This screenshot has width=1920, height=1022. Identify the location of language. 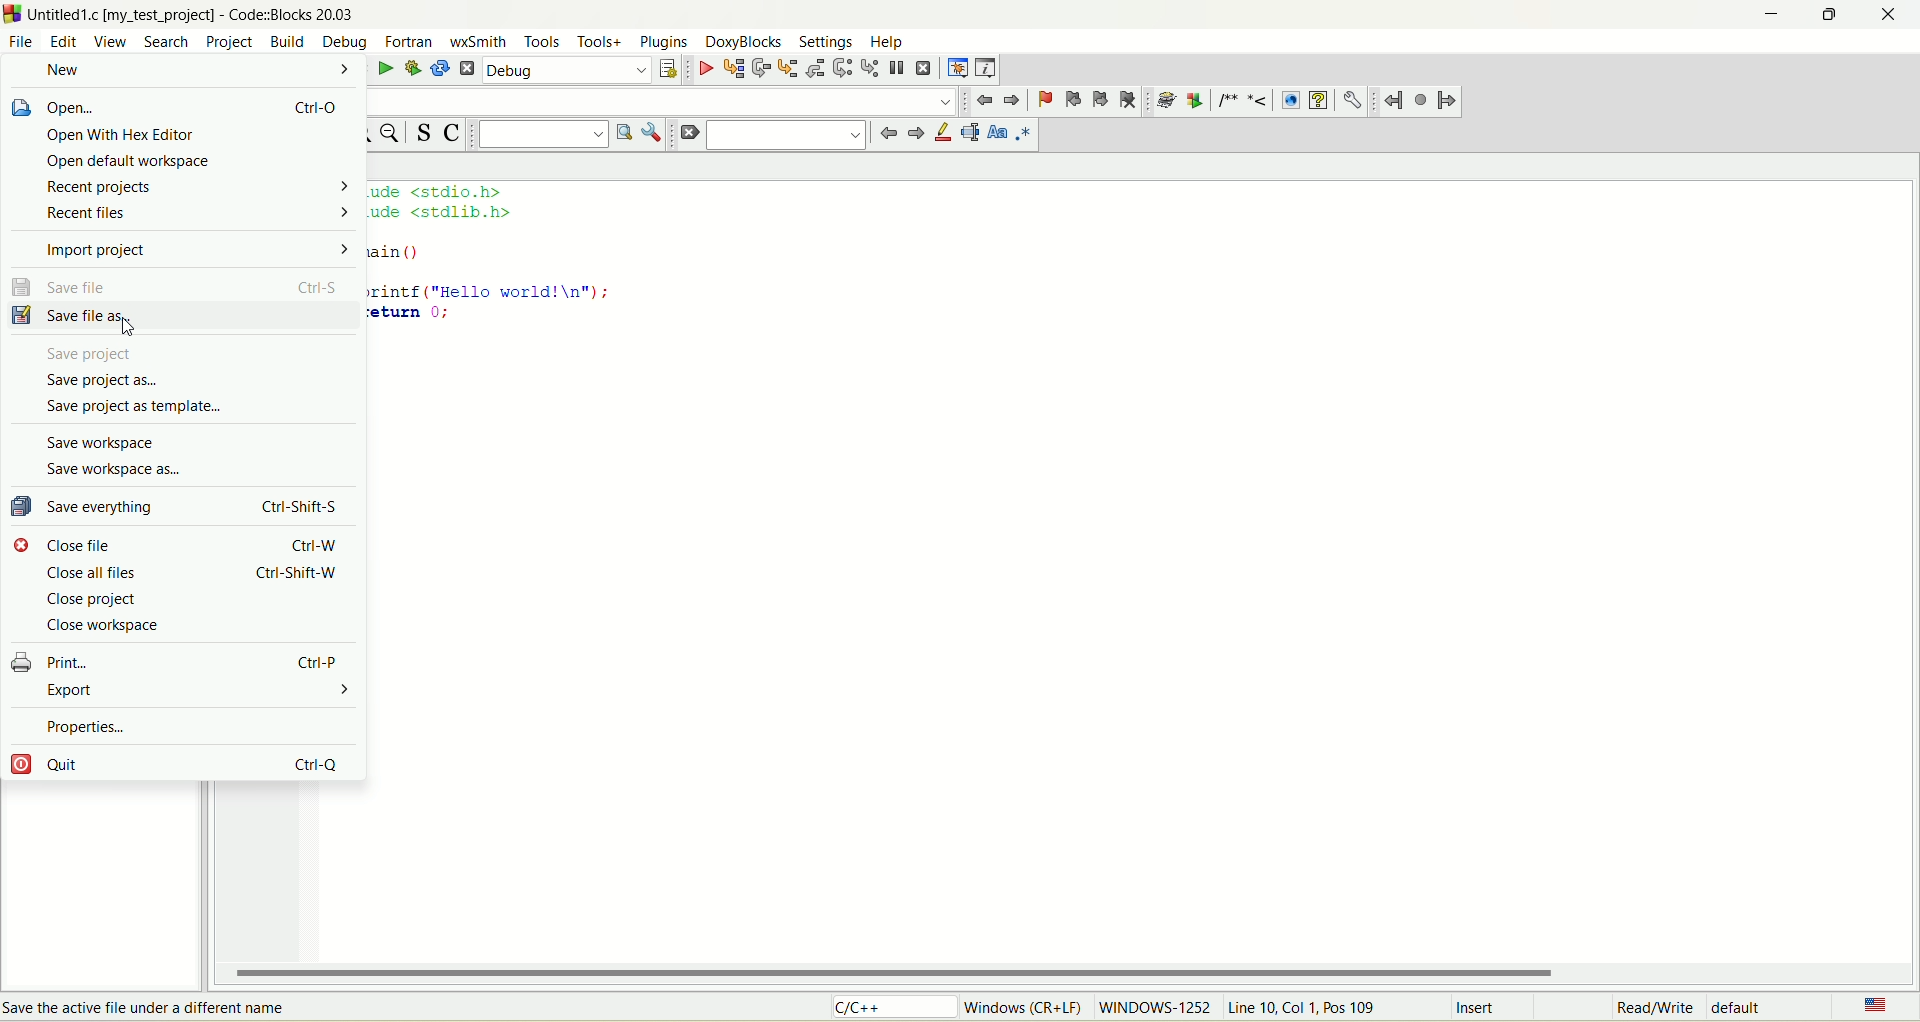
(1873, 1007).